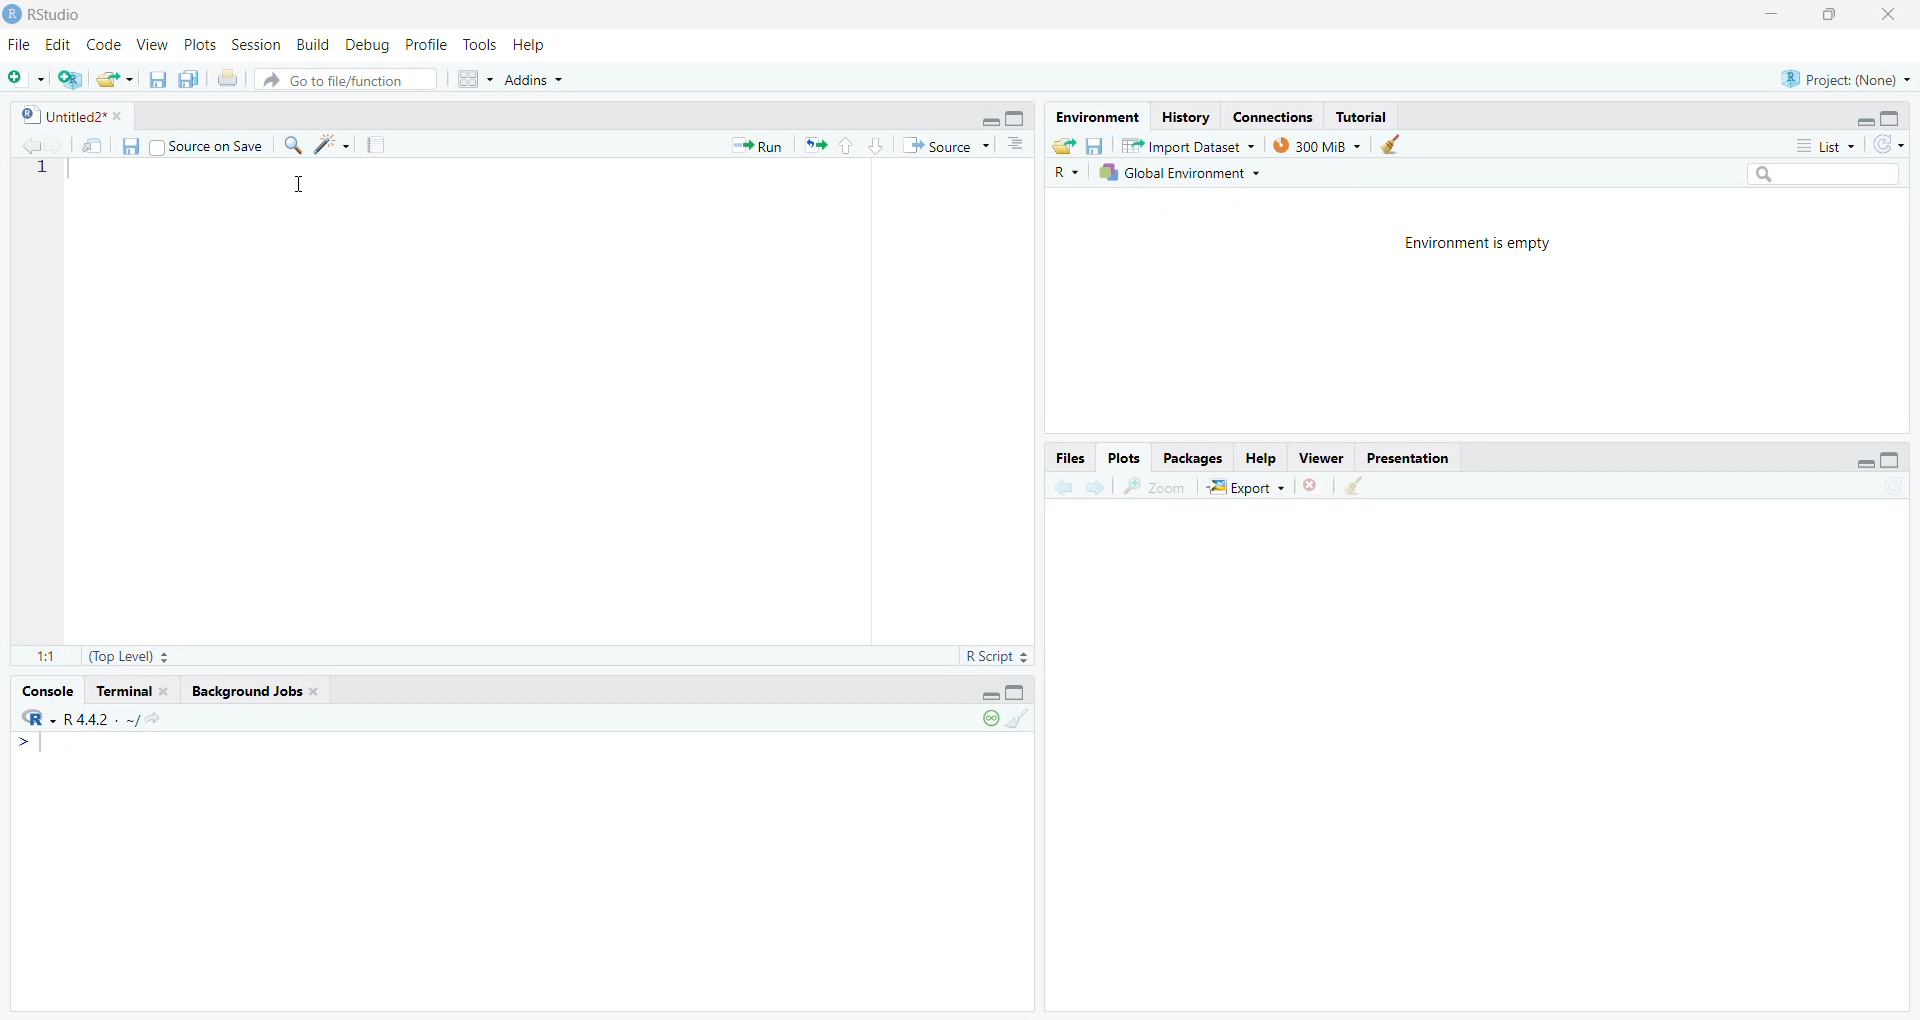 Image resolution: width=1920 pixels, height=1020 pixels. What do you see at coordinates (290, 146) in the screenshot?
I see `find/replace` at bounding box center [290, 146].